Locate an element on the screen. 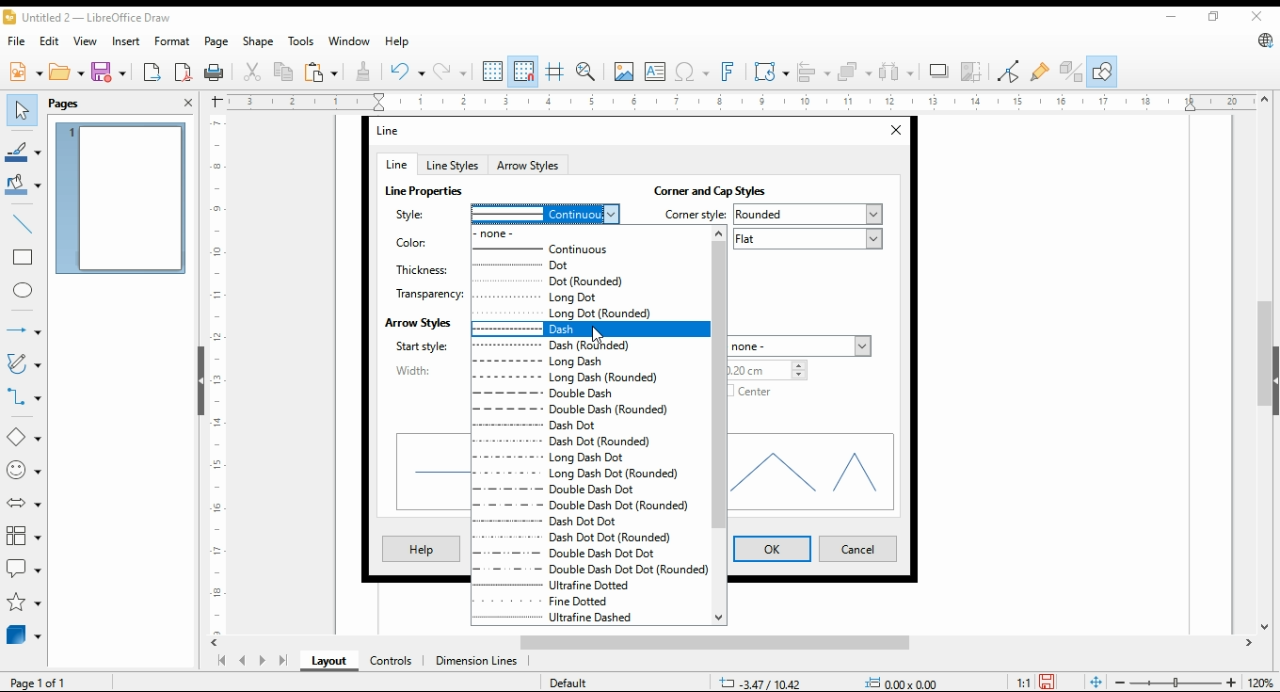 This screenshot has height=692, width=1280. fit page to window is located at coordinates (1096, 683).